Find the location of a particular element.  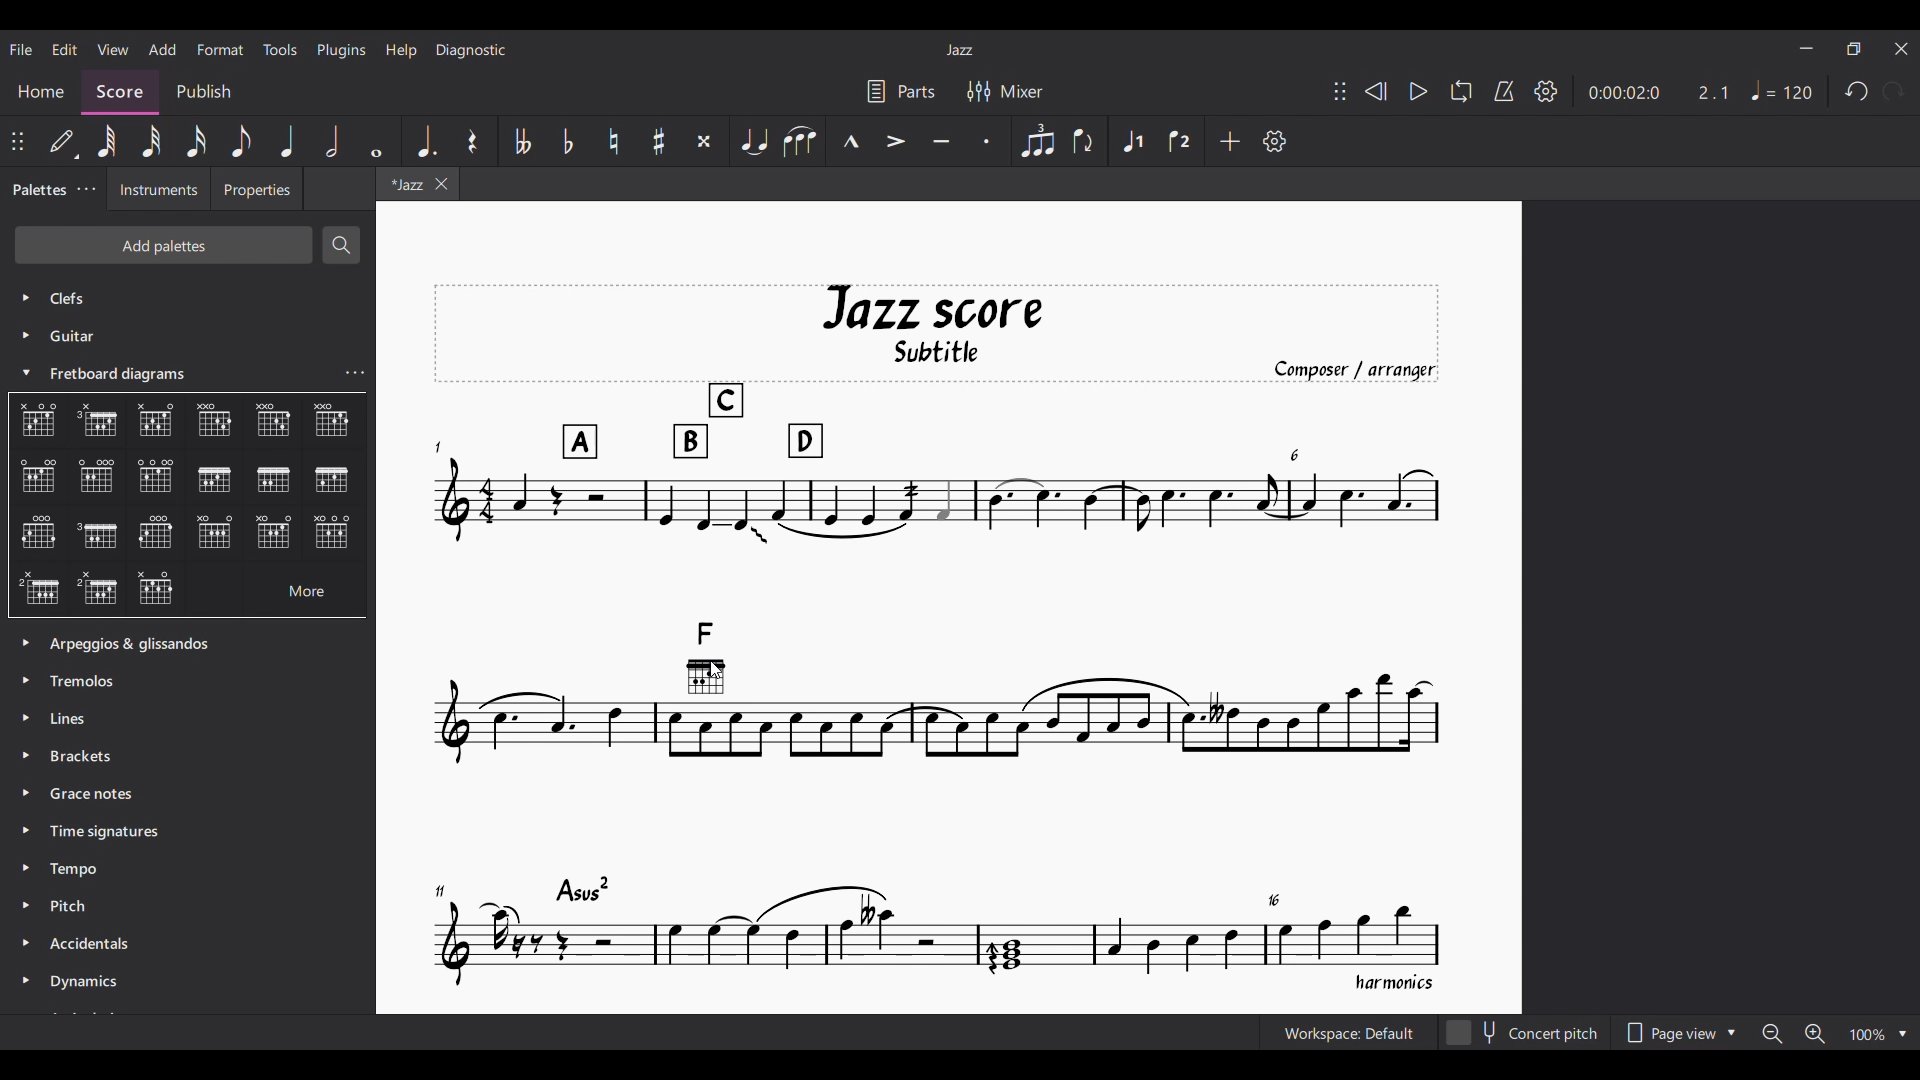

Staccato is located at coordinates (988, 141).